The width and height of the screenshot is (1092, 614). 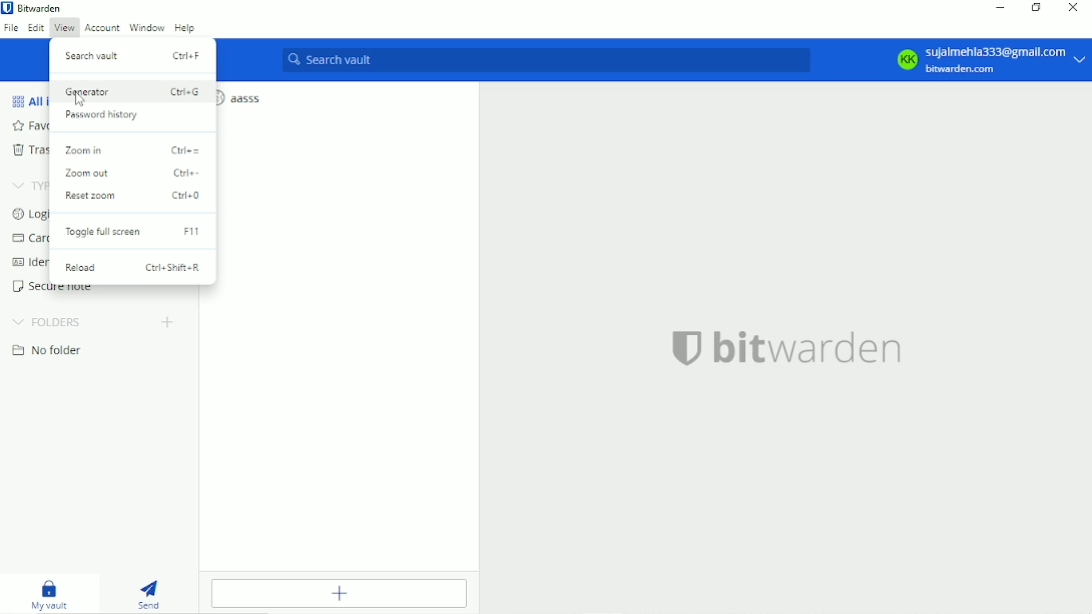 I want to click on Search vault, so click(x=132, y=54).